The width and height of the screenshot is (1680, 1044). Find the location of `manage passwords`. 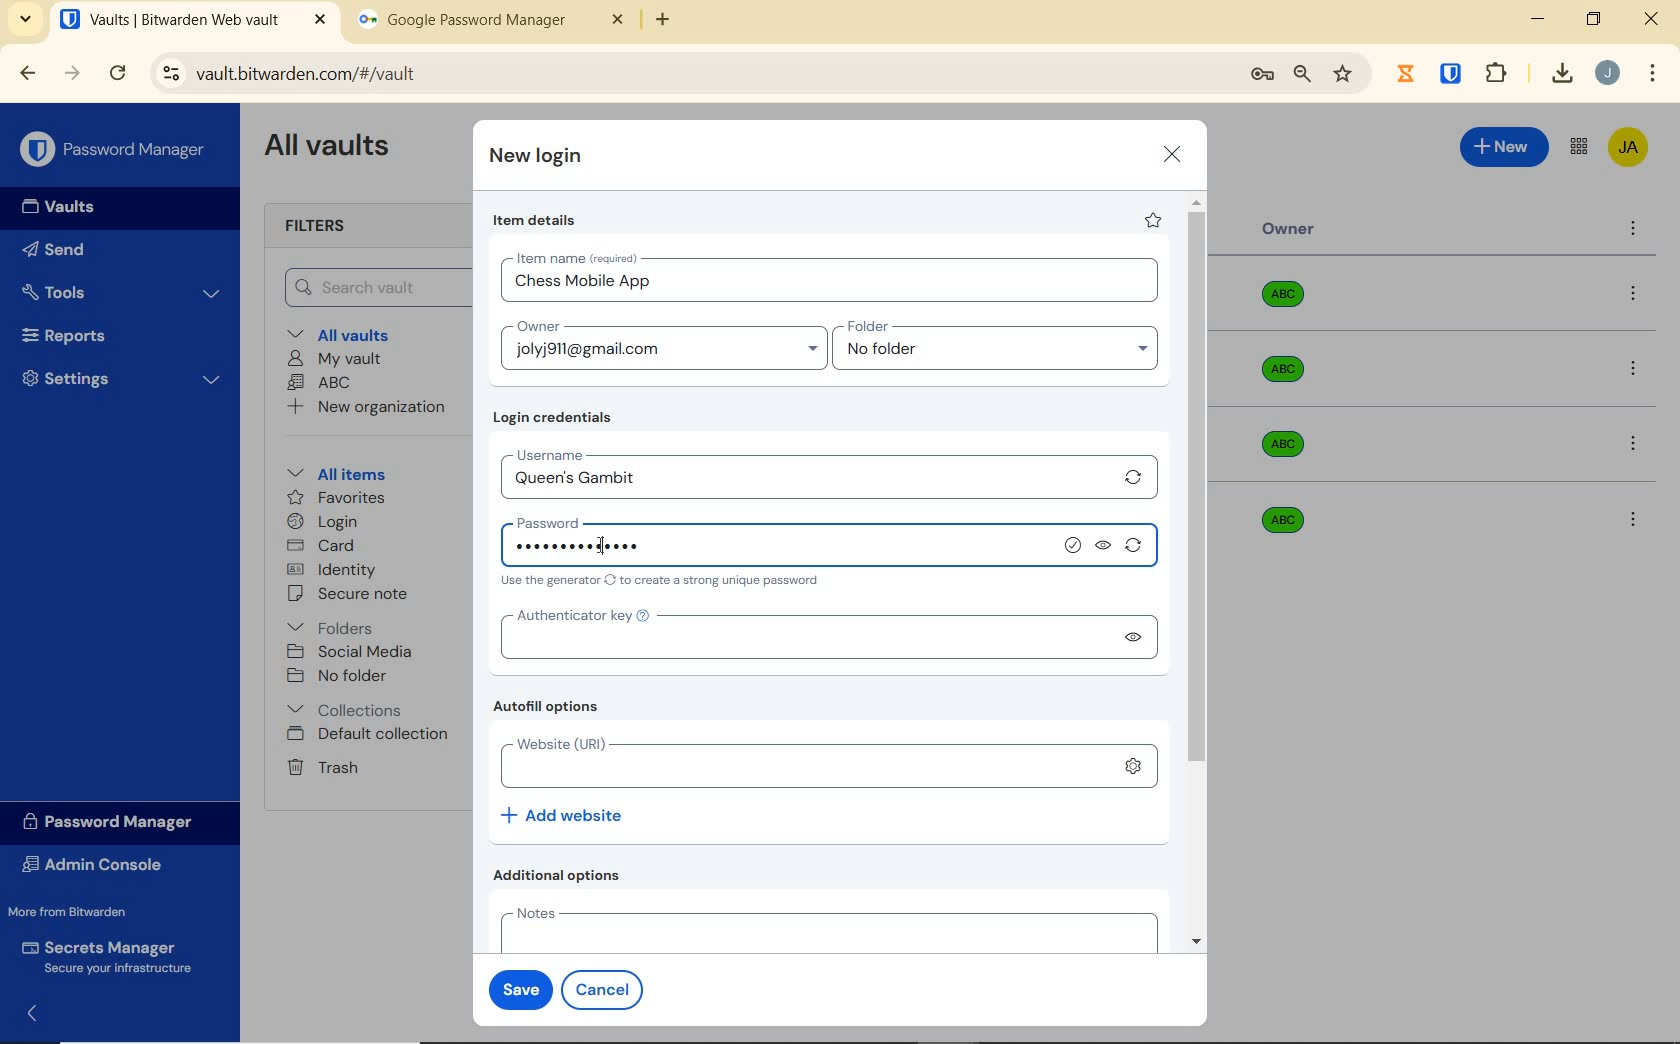

manage passwords is located at coordinates (1262, 75).